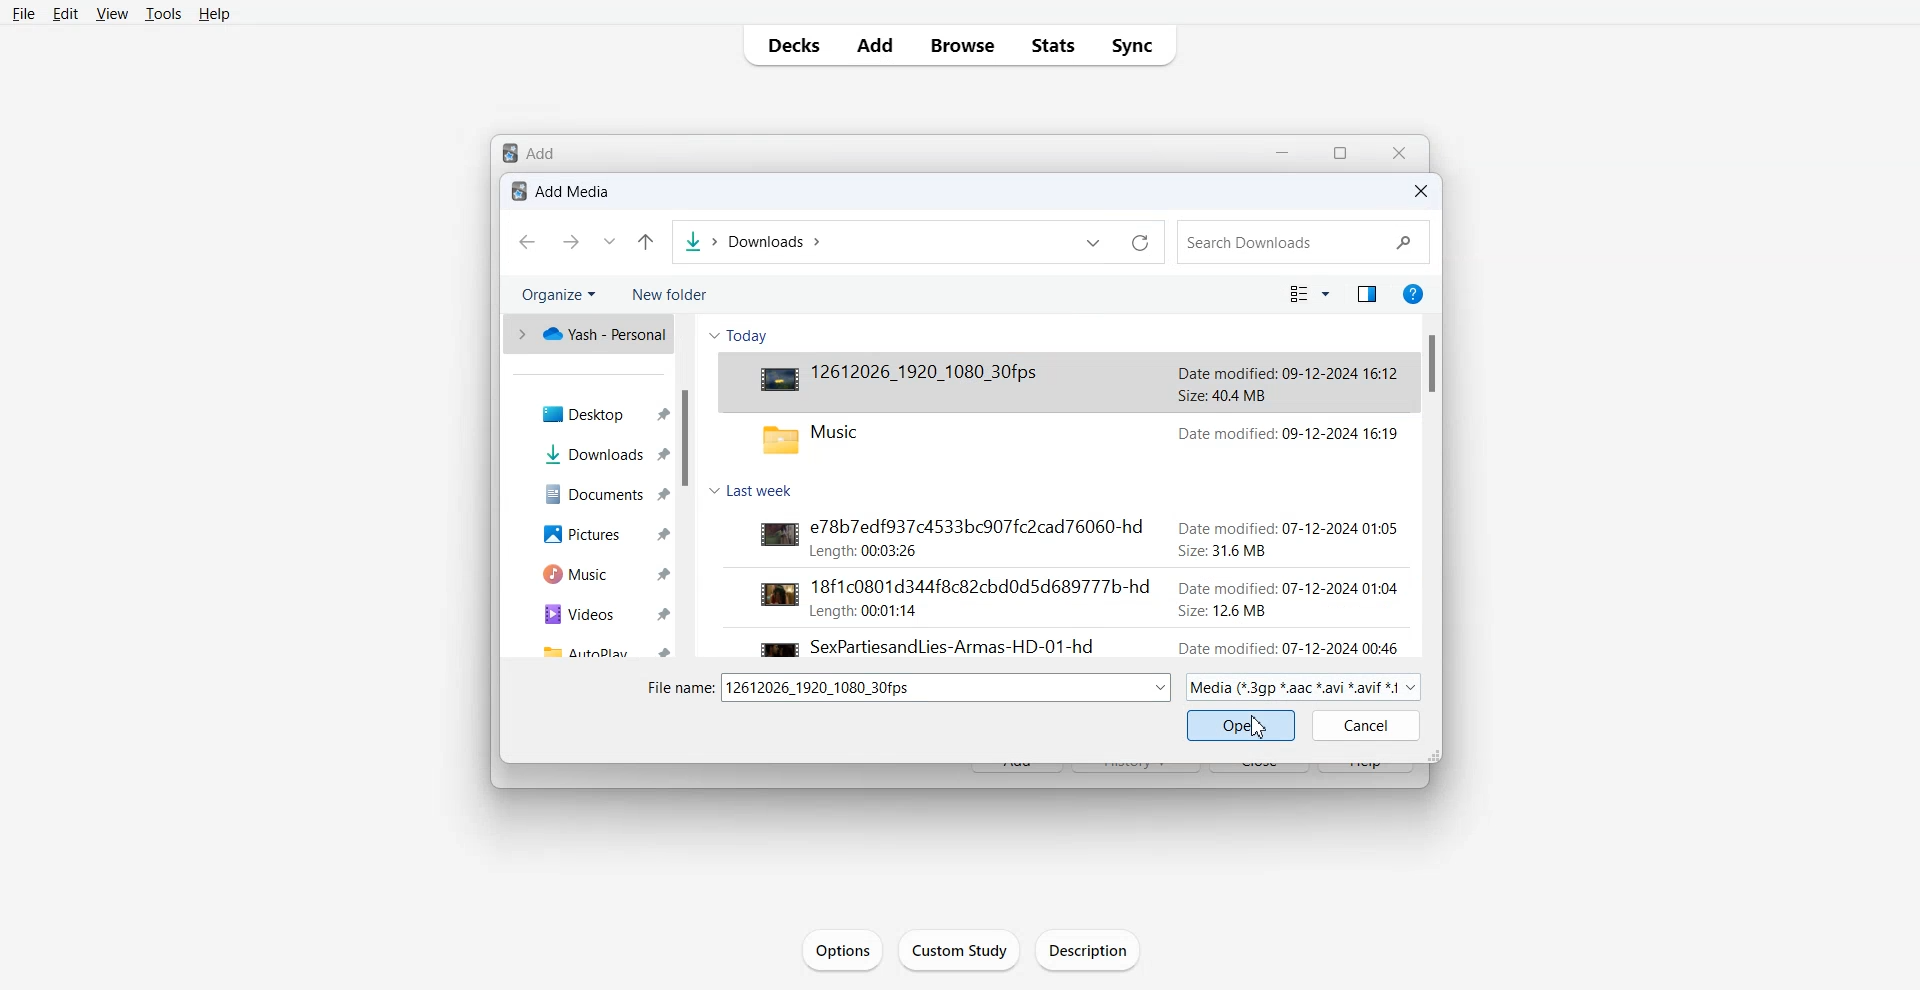 The width and height of the screenshot is (1920, 990). I want to click on music folder, so click(1066, 440).